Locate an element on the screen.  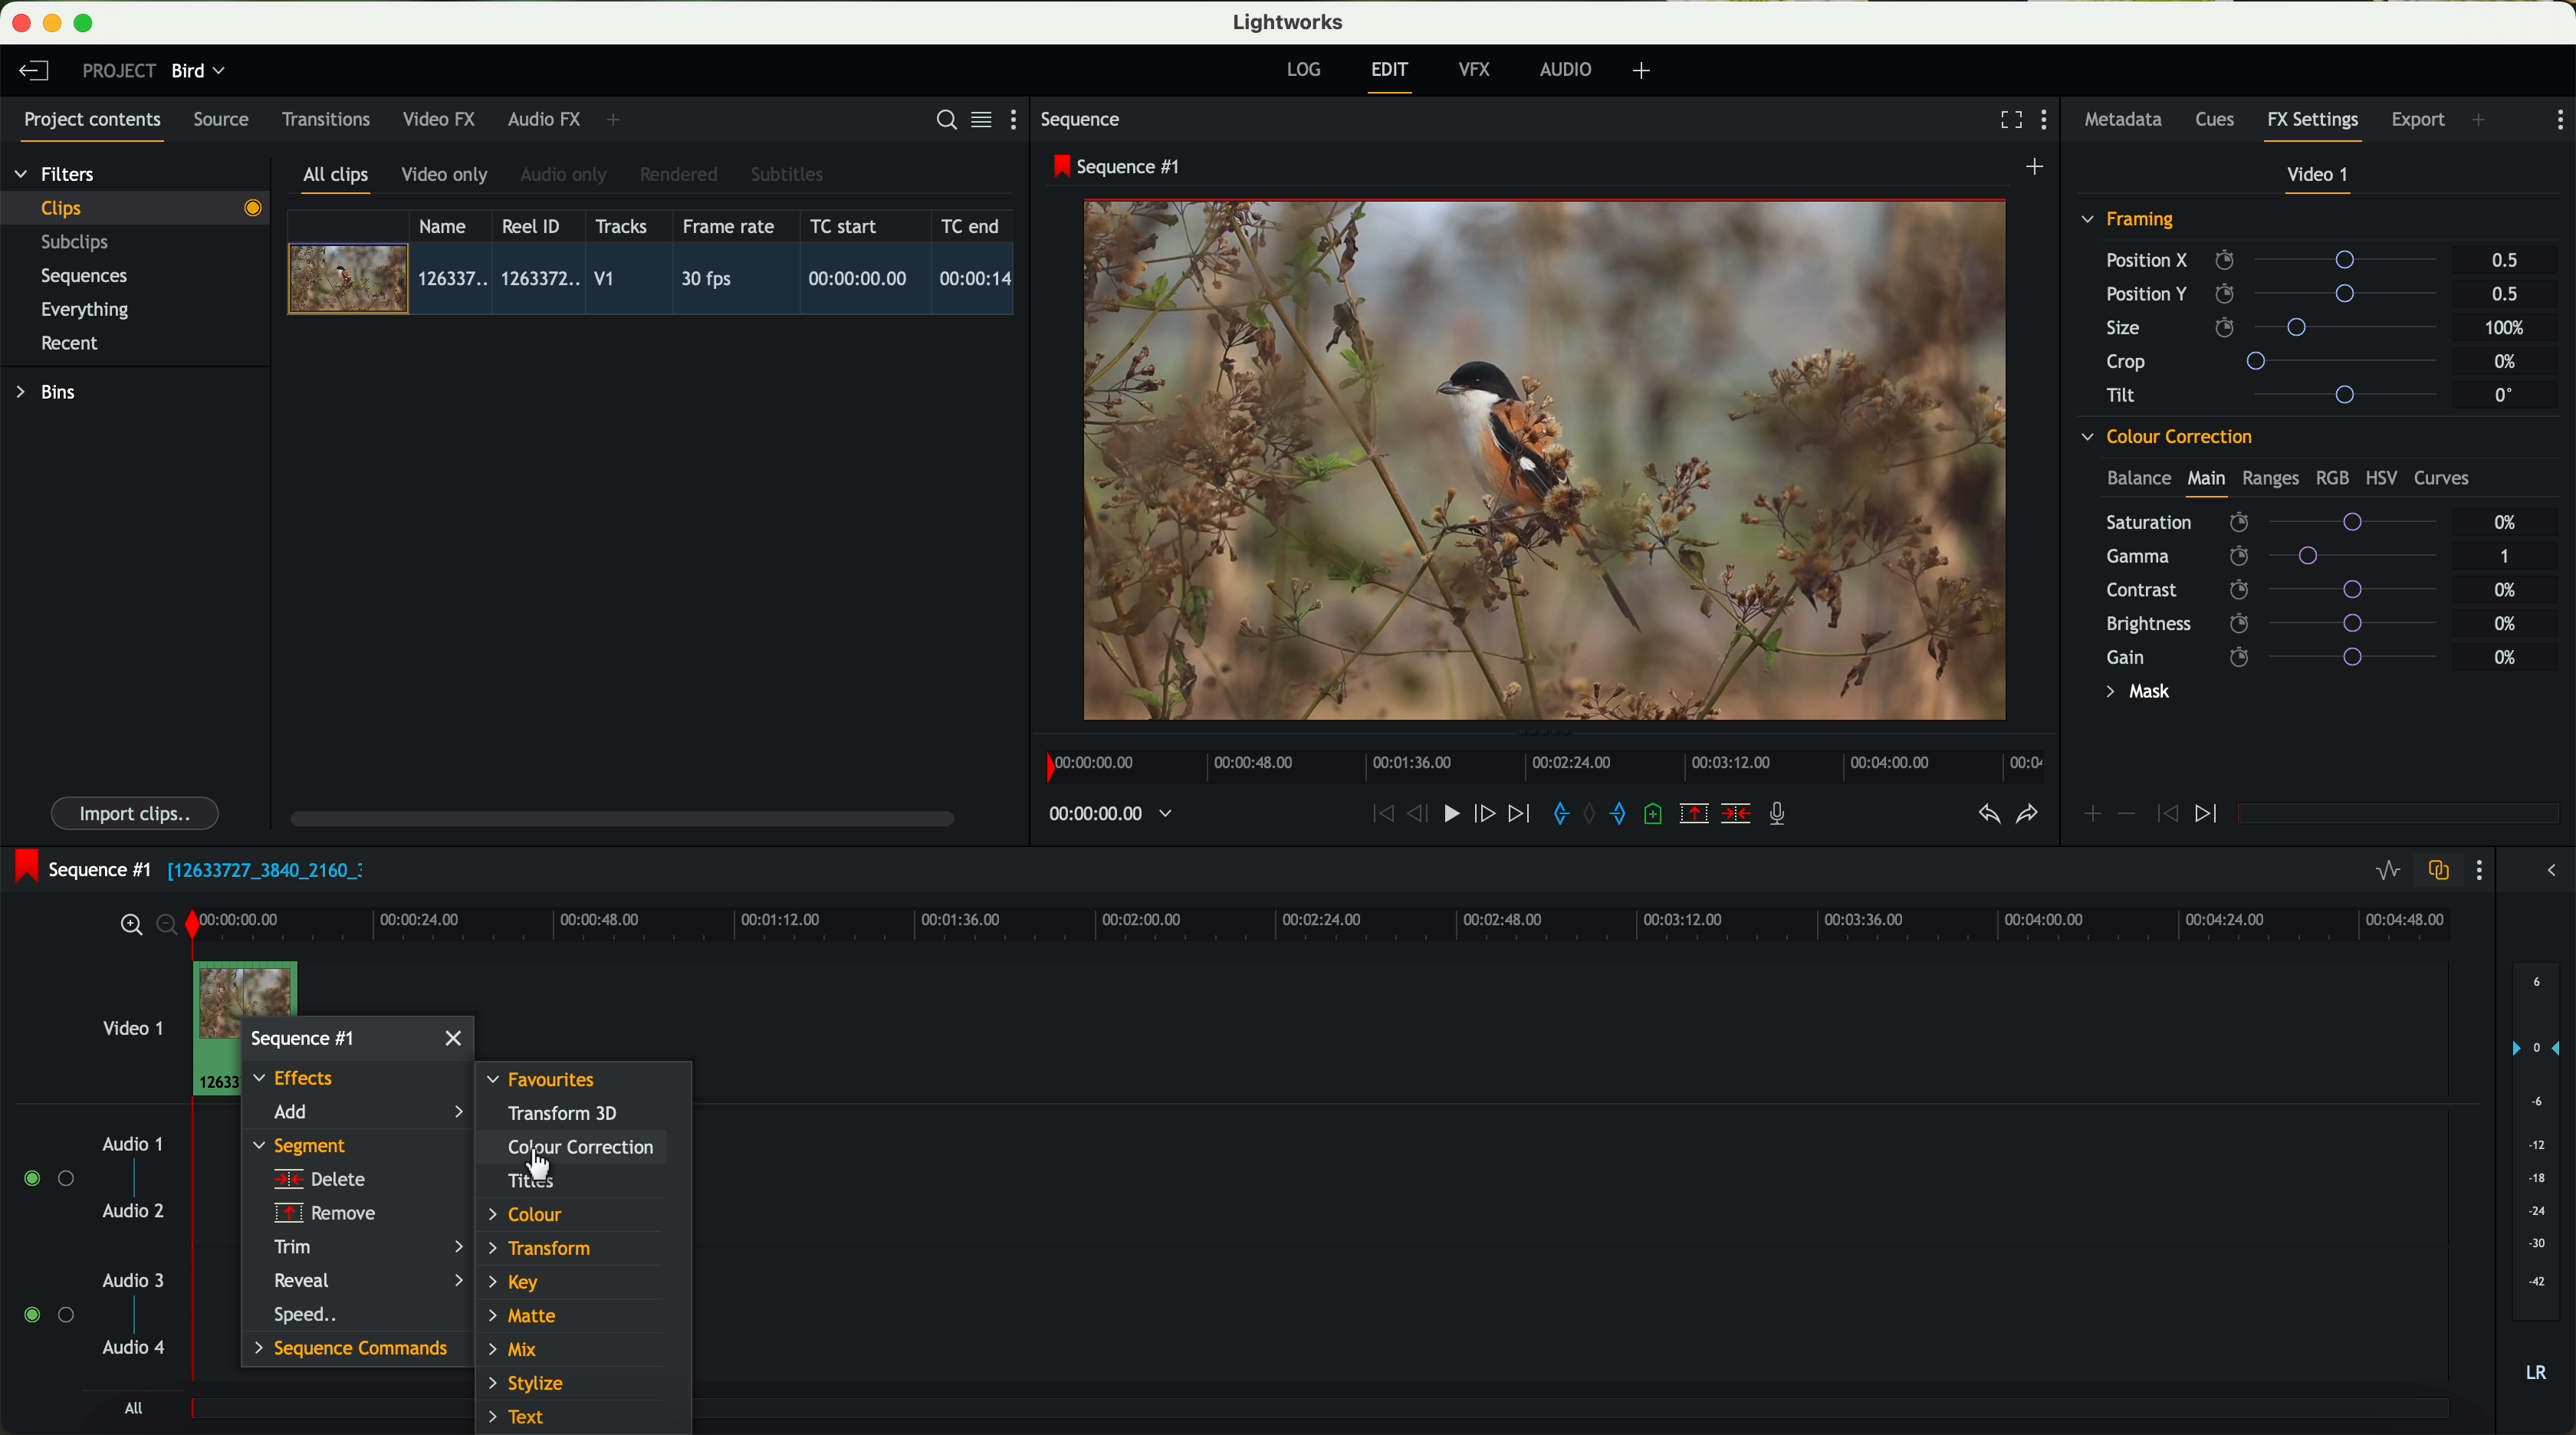
add 'in' mark is located at coordinates (1555, 817).